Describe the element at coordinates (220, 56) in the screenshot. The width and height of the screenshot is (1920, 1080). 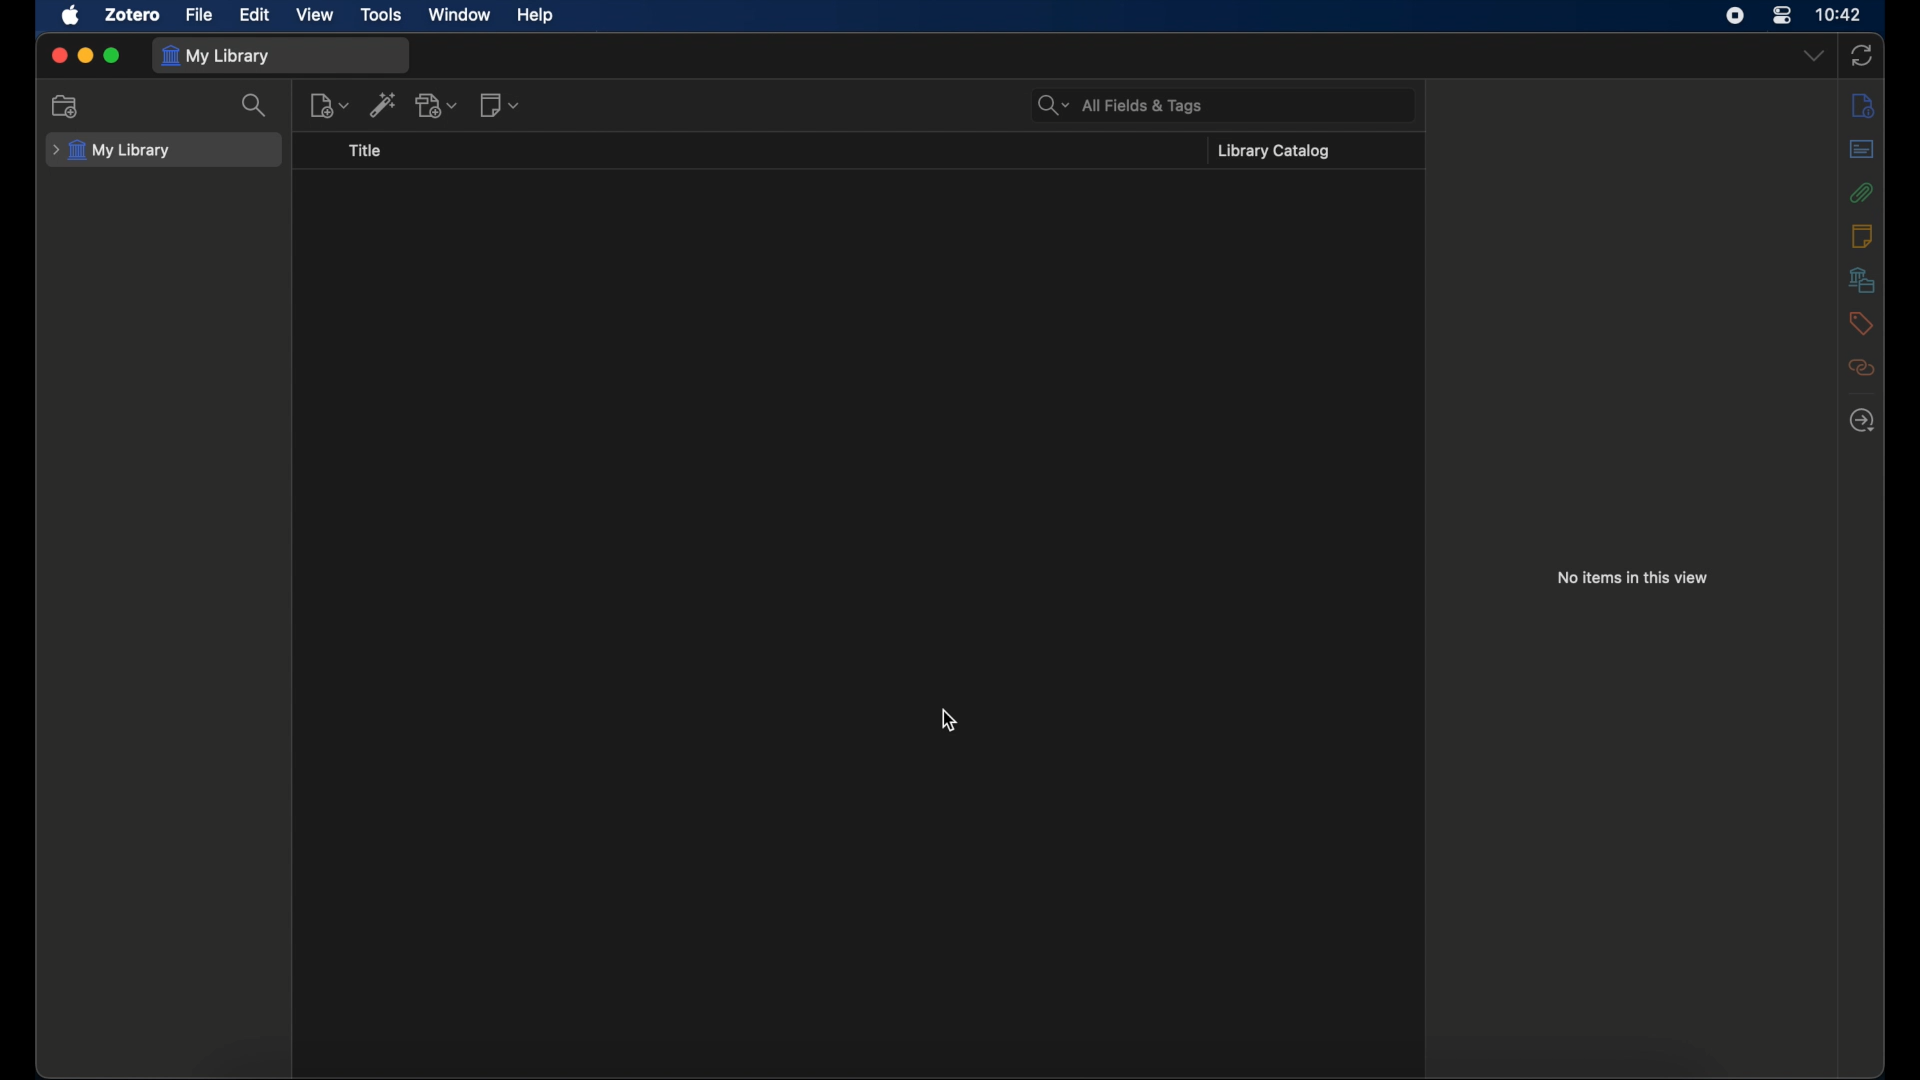
I see `my library` at that location.